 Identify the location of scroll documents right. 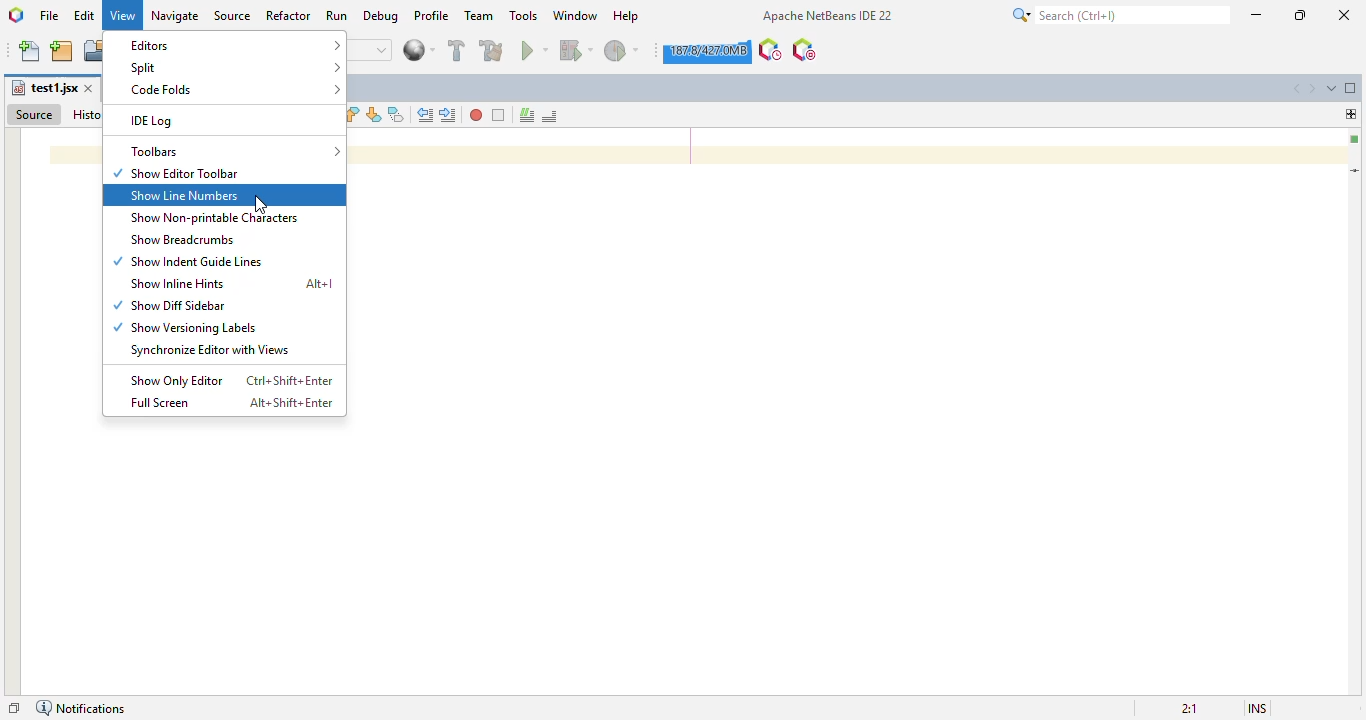
(1311, 89).